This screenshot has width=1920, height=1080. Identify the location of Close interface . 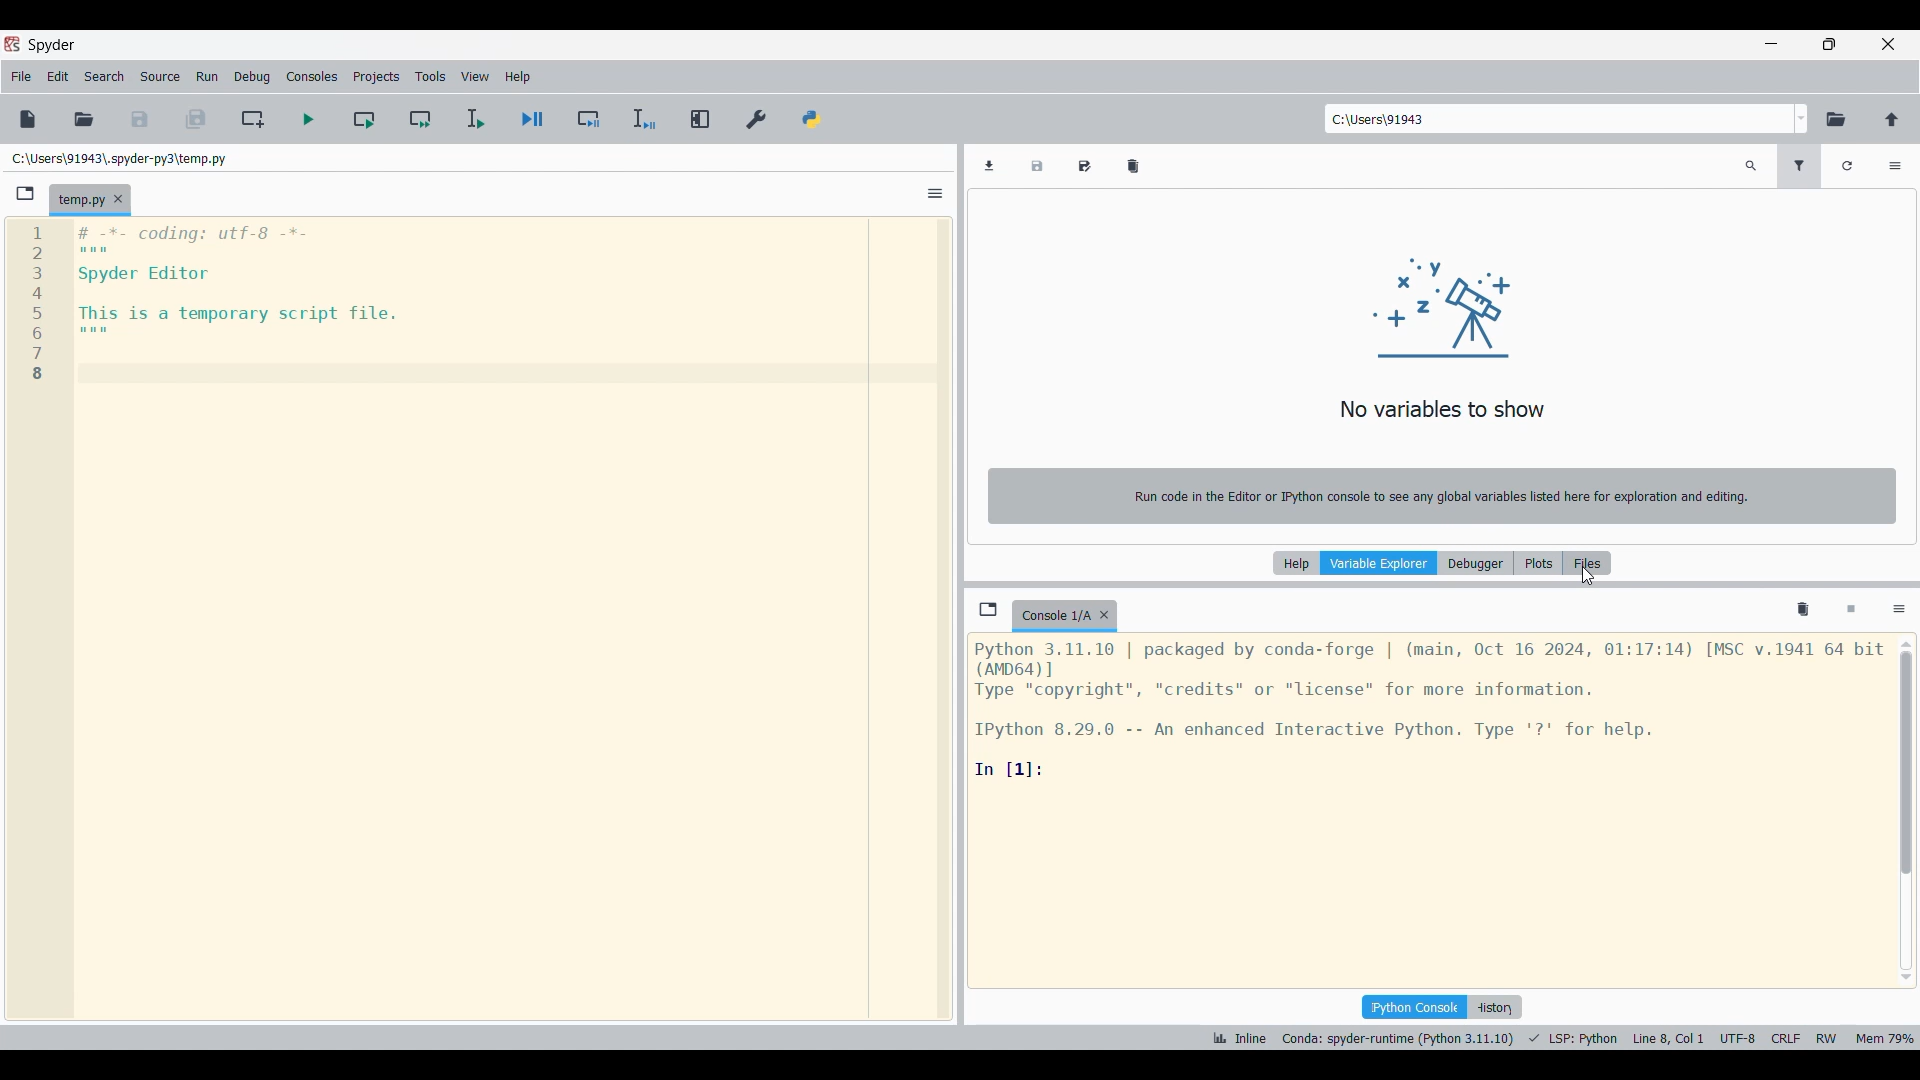
(1888, 44).